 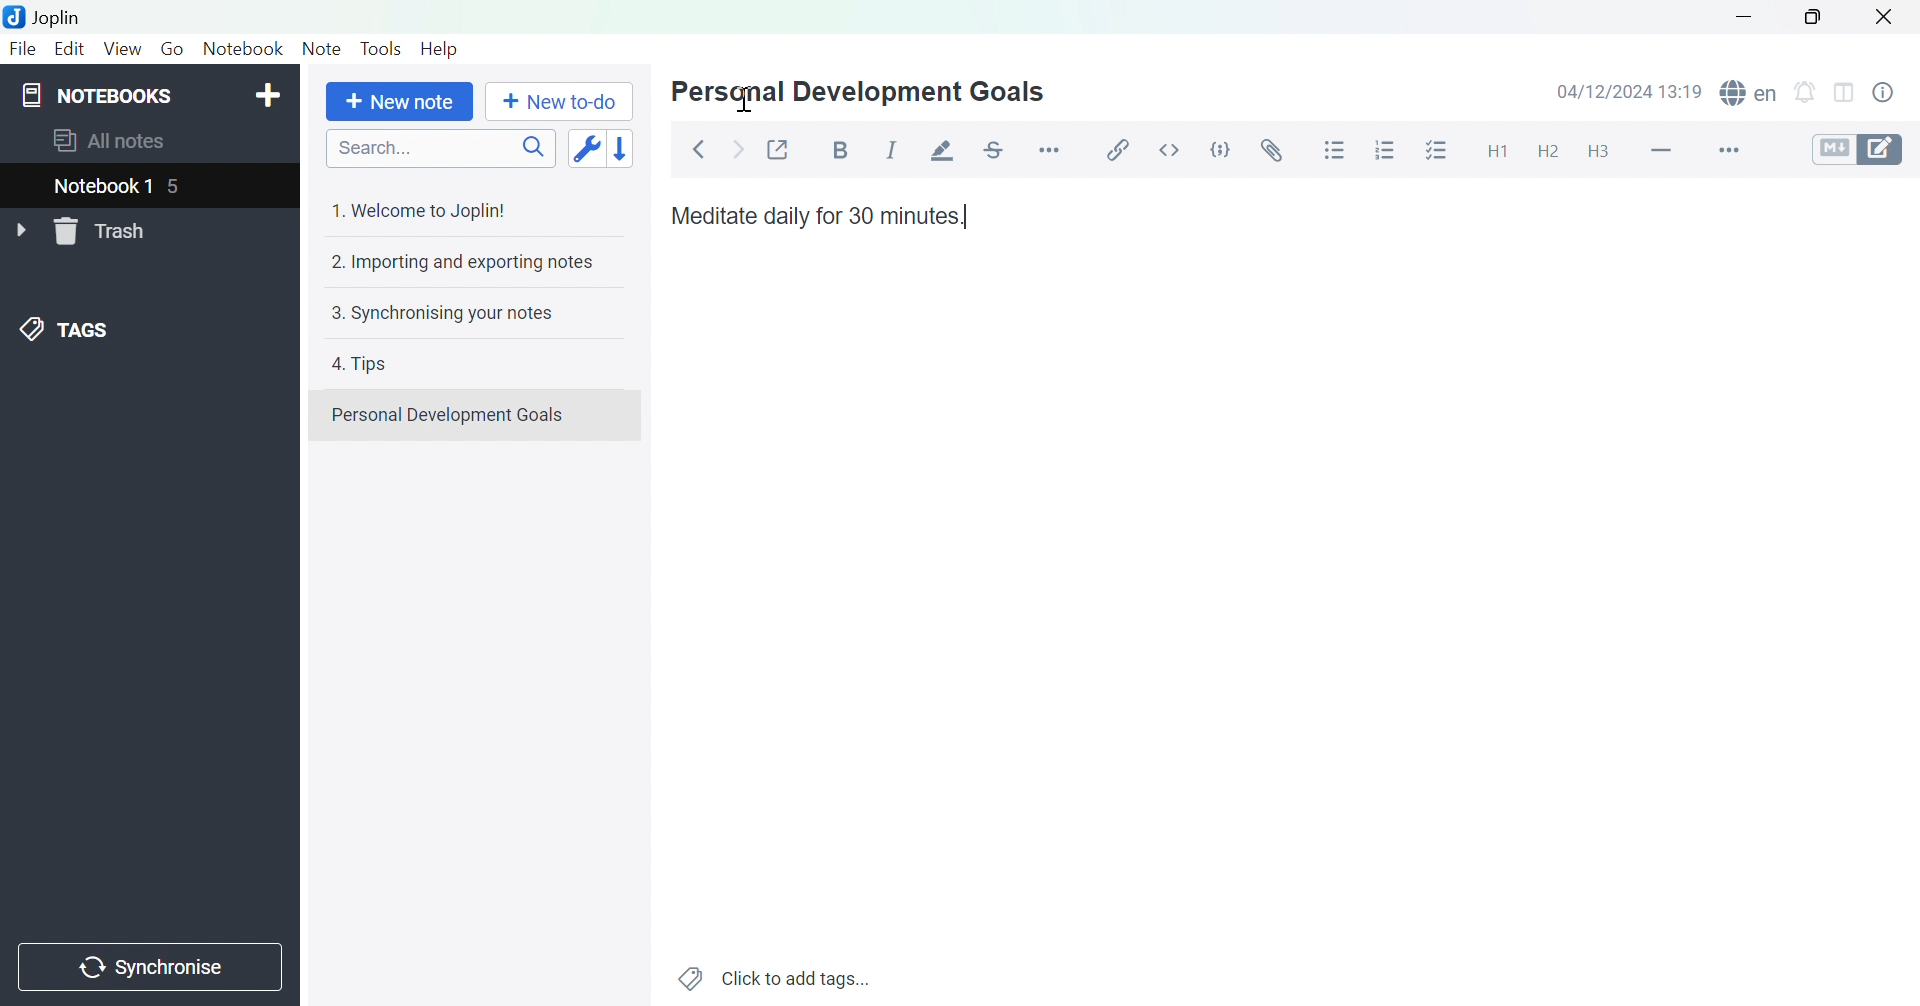 What do you see at coordinates (1547, 154) in the screenshot?
I see `Heading 2` at bounding box center [1547, 154].